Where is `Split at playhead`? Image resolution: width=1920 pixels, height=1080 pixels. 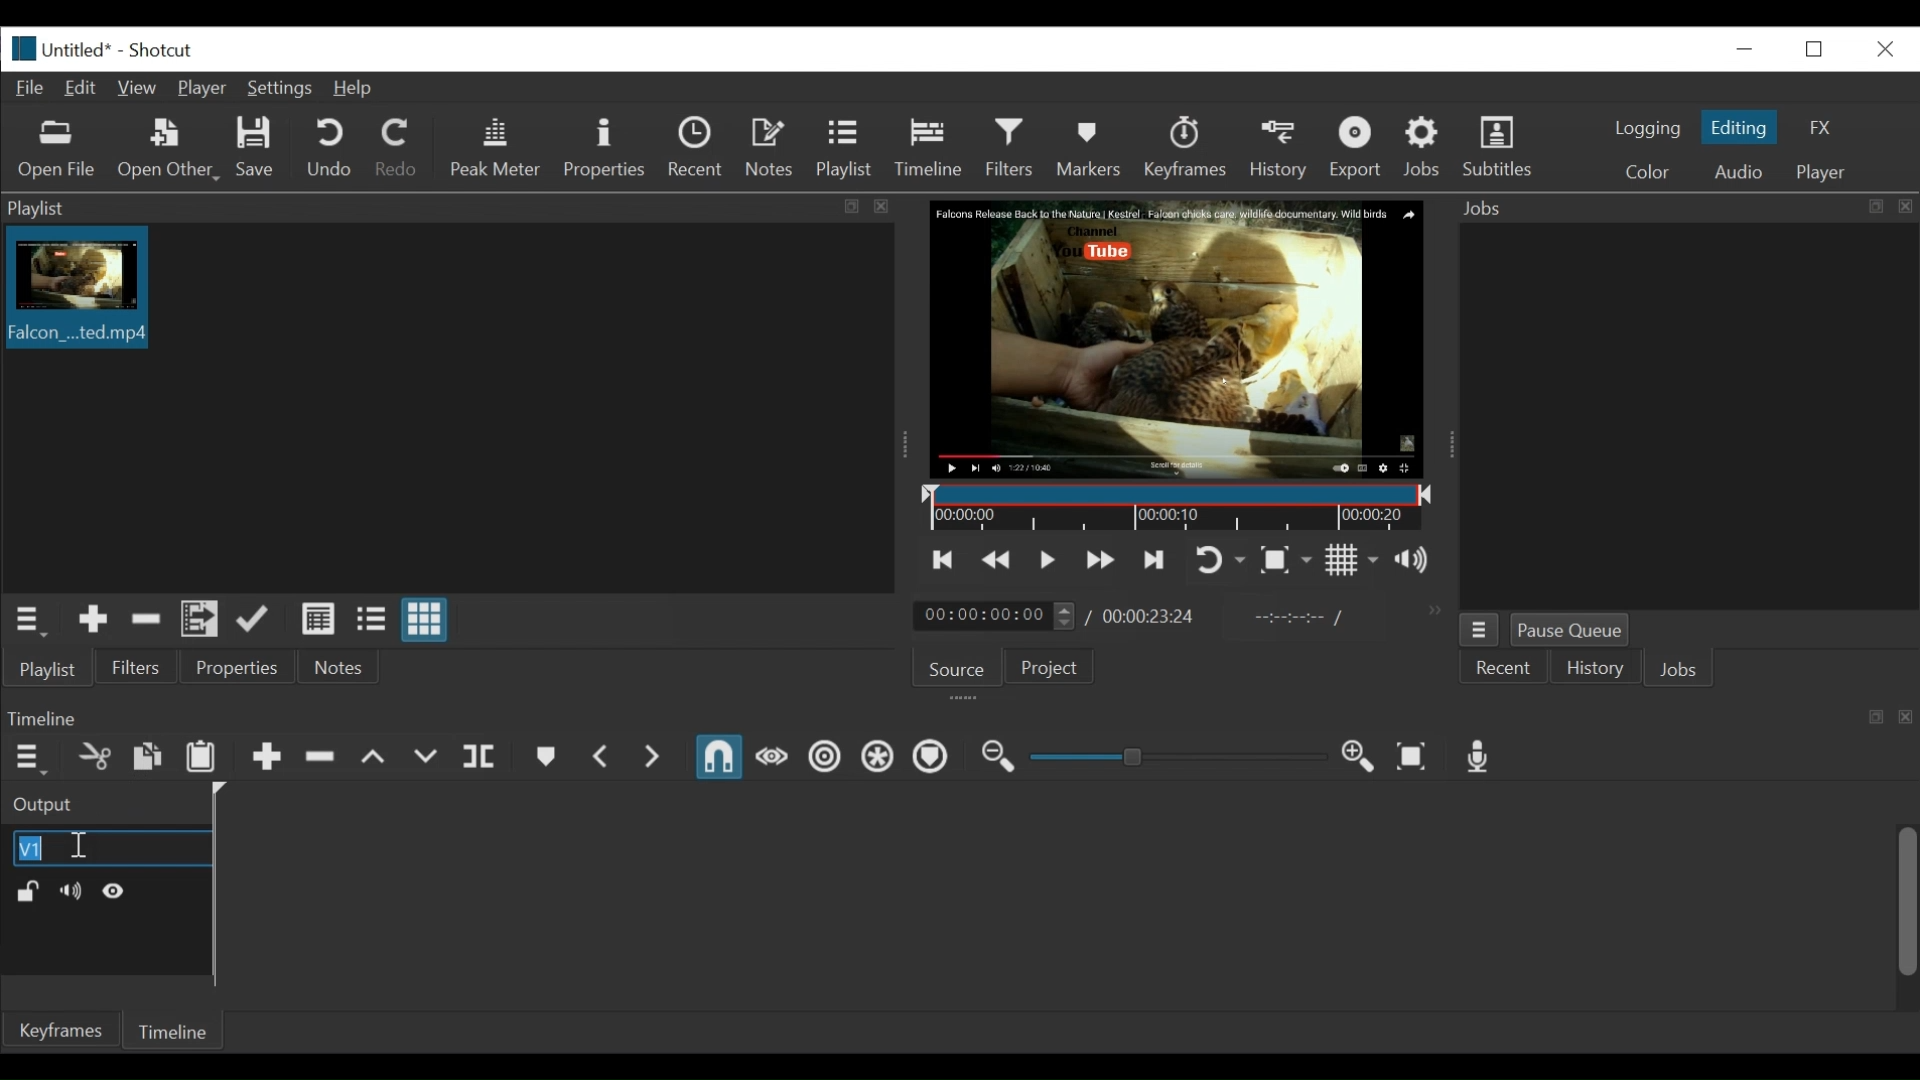 Split at playhead is located at coordinates (478, 757).